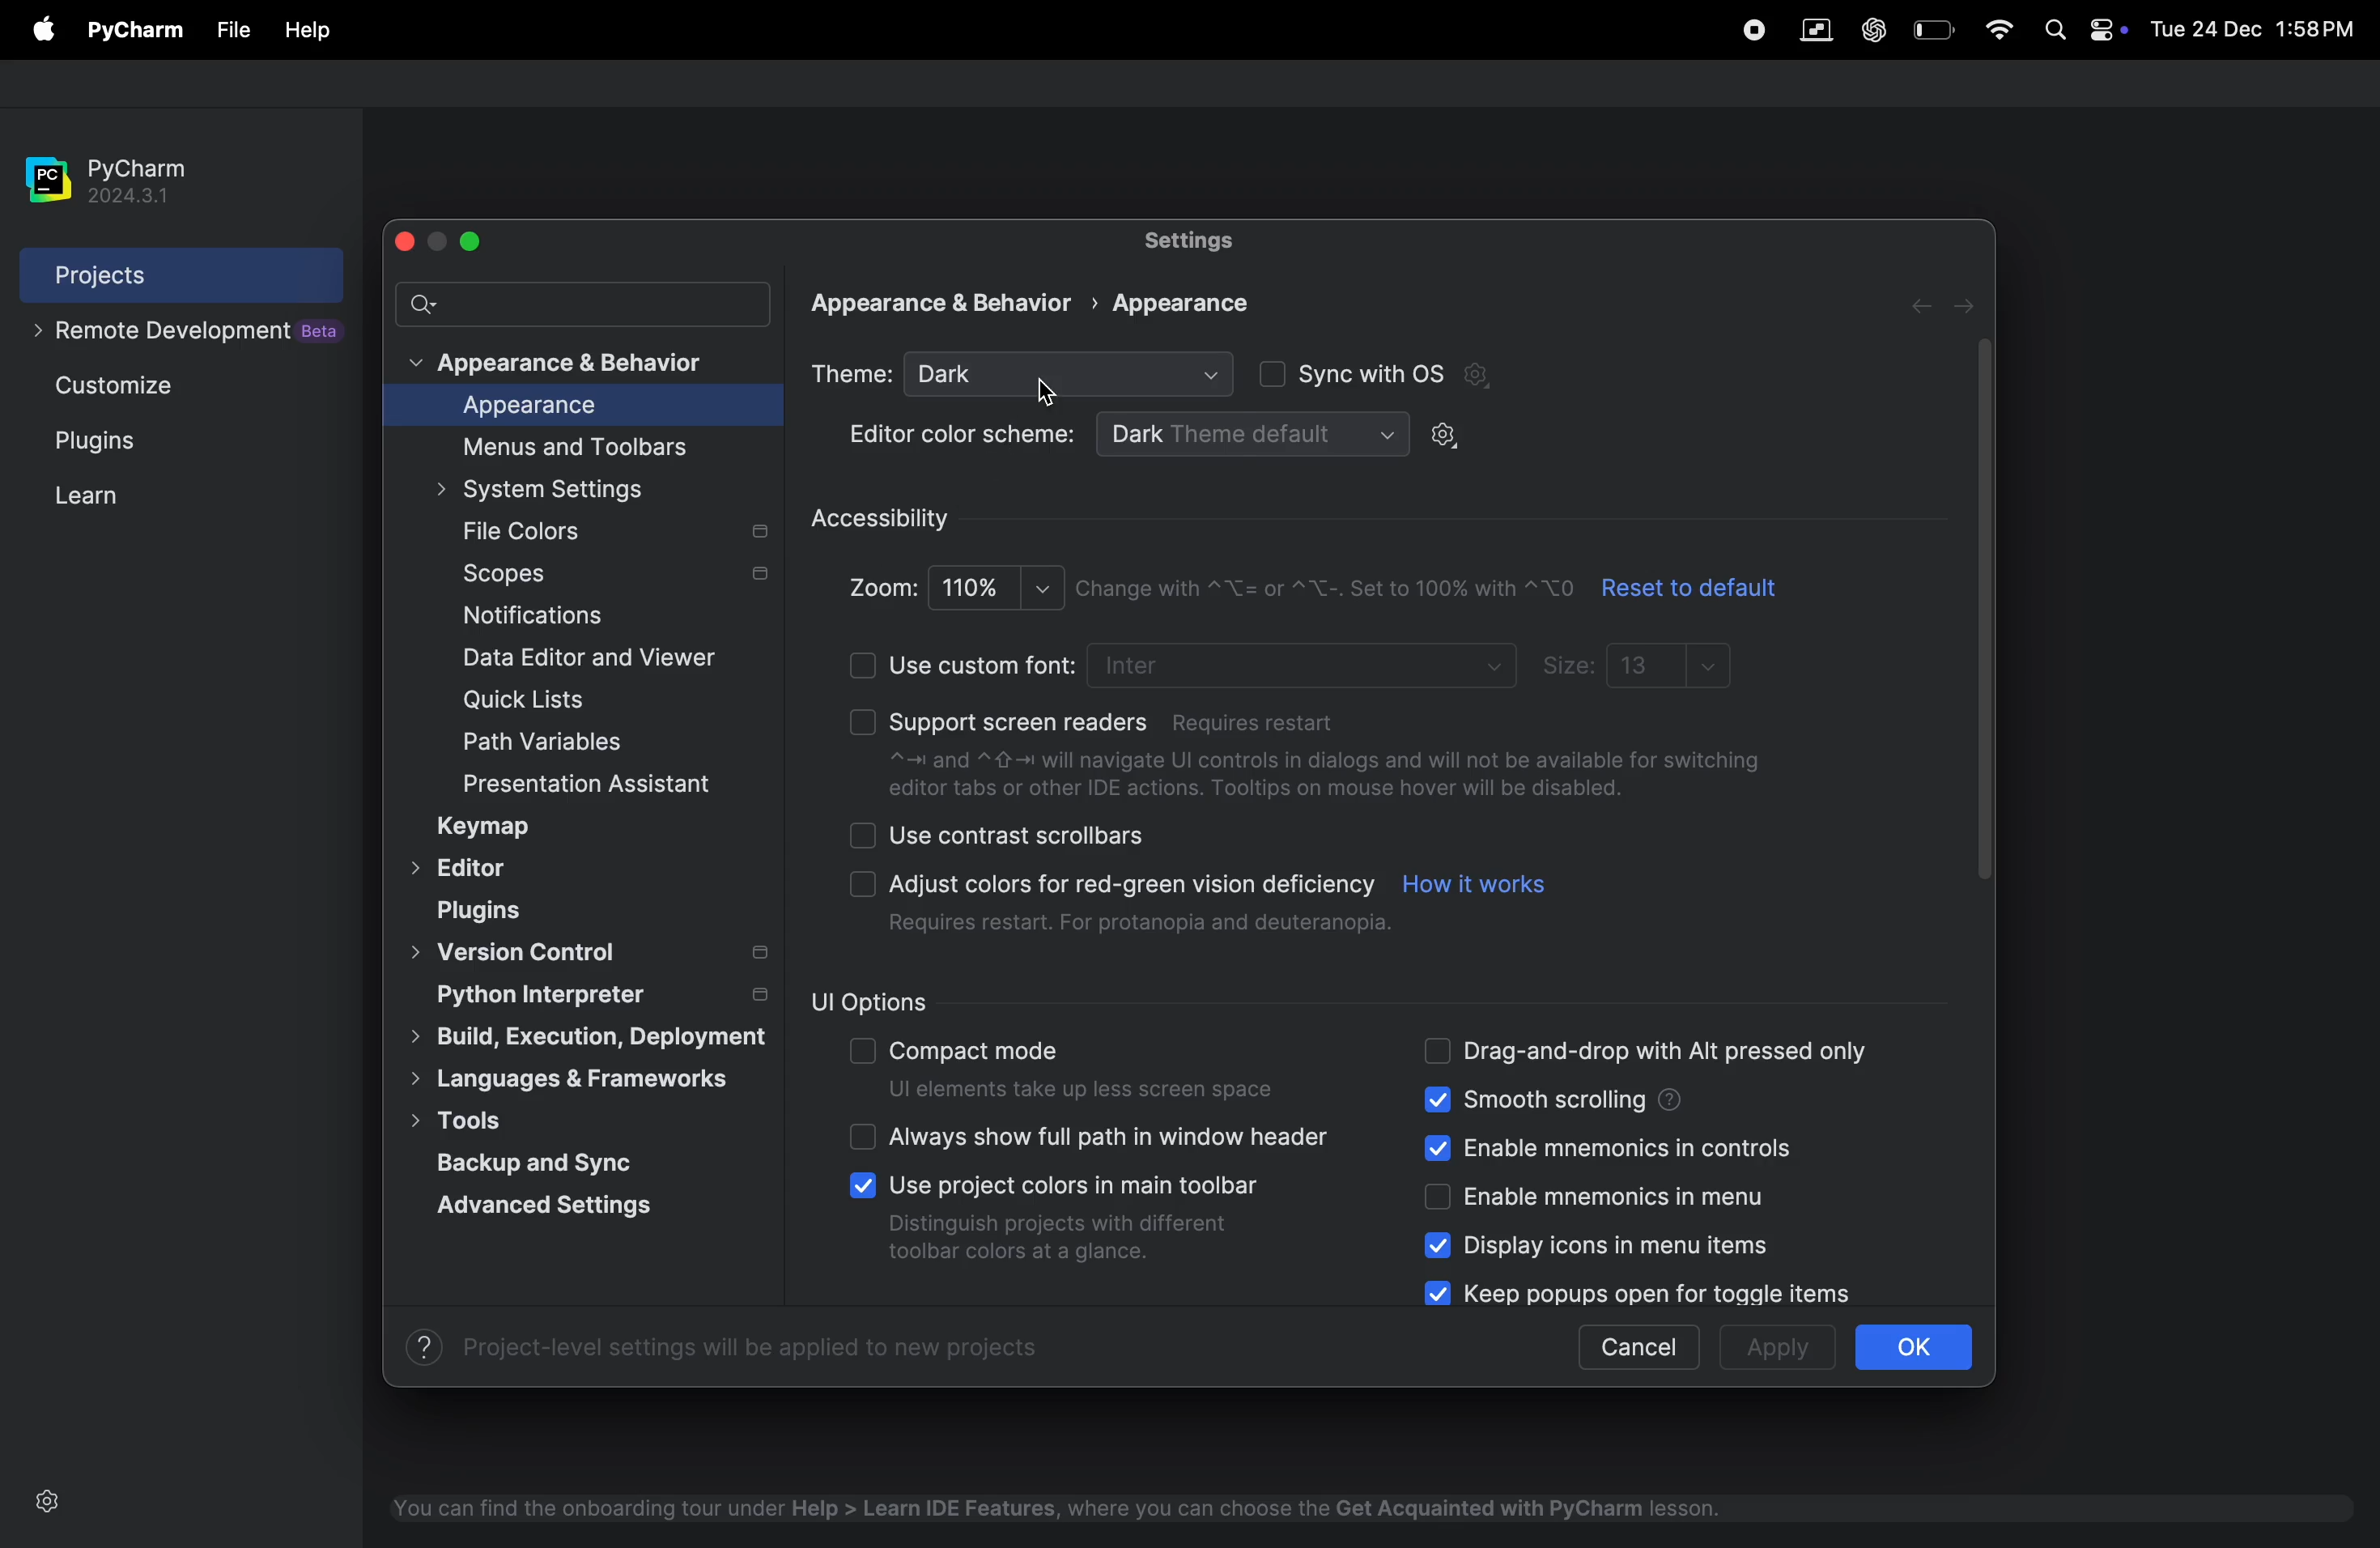 This screenshot has height=1548, width=2380. I want to click on check boxes, so click(1439, 1195).